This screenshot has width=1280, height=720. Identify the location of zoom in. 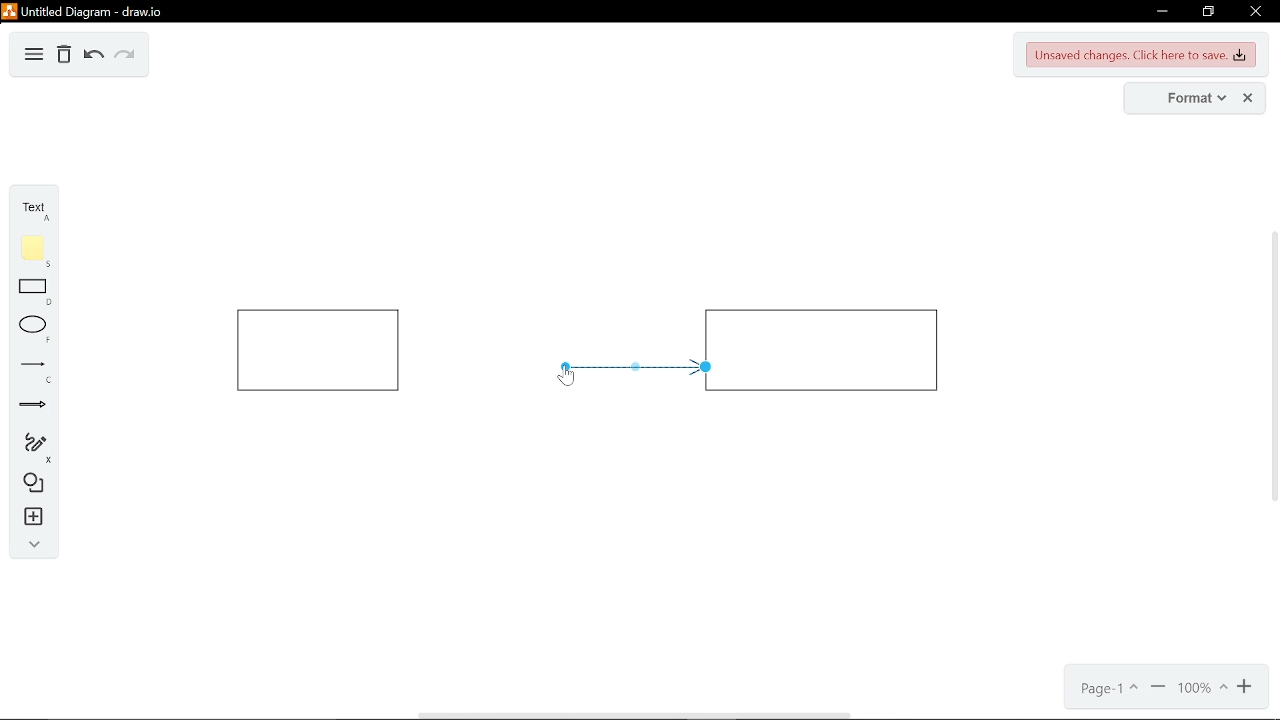
(1244, 690).